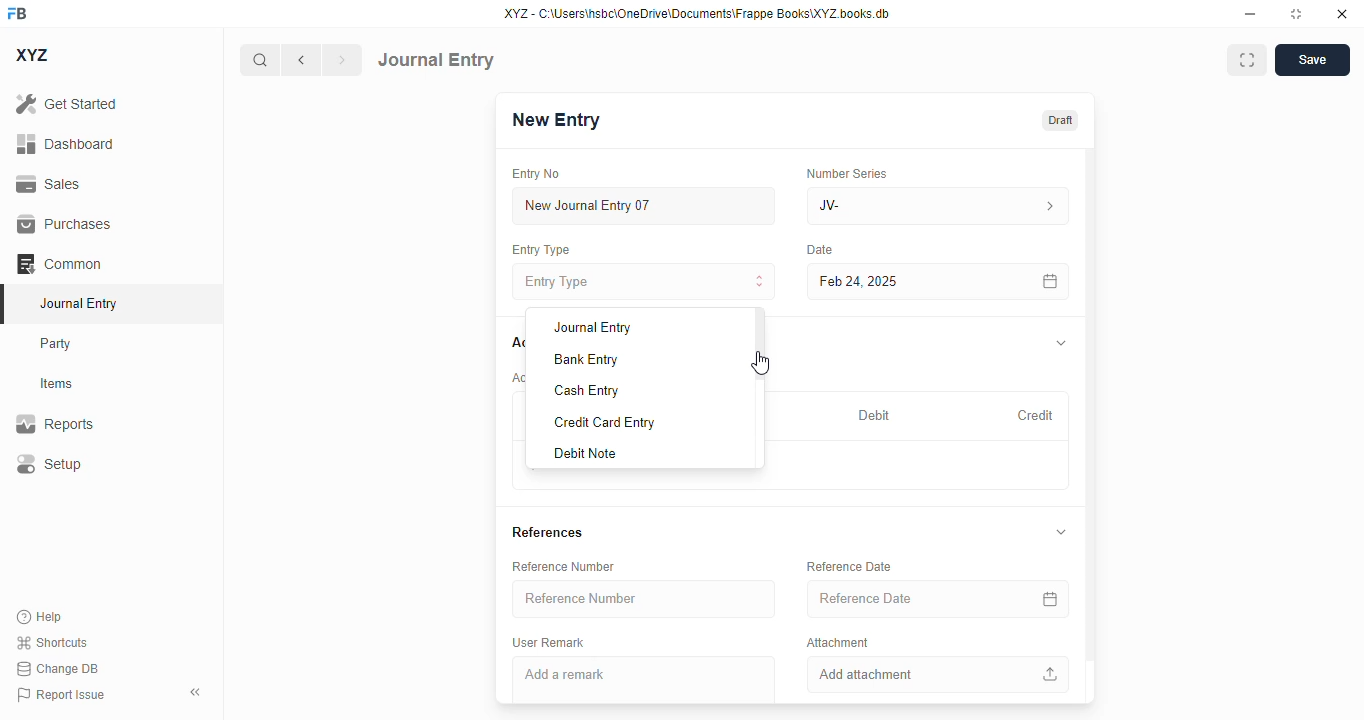 This screenshot has width=1364, height=720. What do you see at coordinates (1090, 426) in the screenshot?
I see `vertical scroll bar` at bounding box center [1090, 426].